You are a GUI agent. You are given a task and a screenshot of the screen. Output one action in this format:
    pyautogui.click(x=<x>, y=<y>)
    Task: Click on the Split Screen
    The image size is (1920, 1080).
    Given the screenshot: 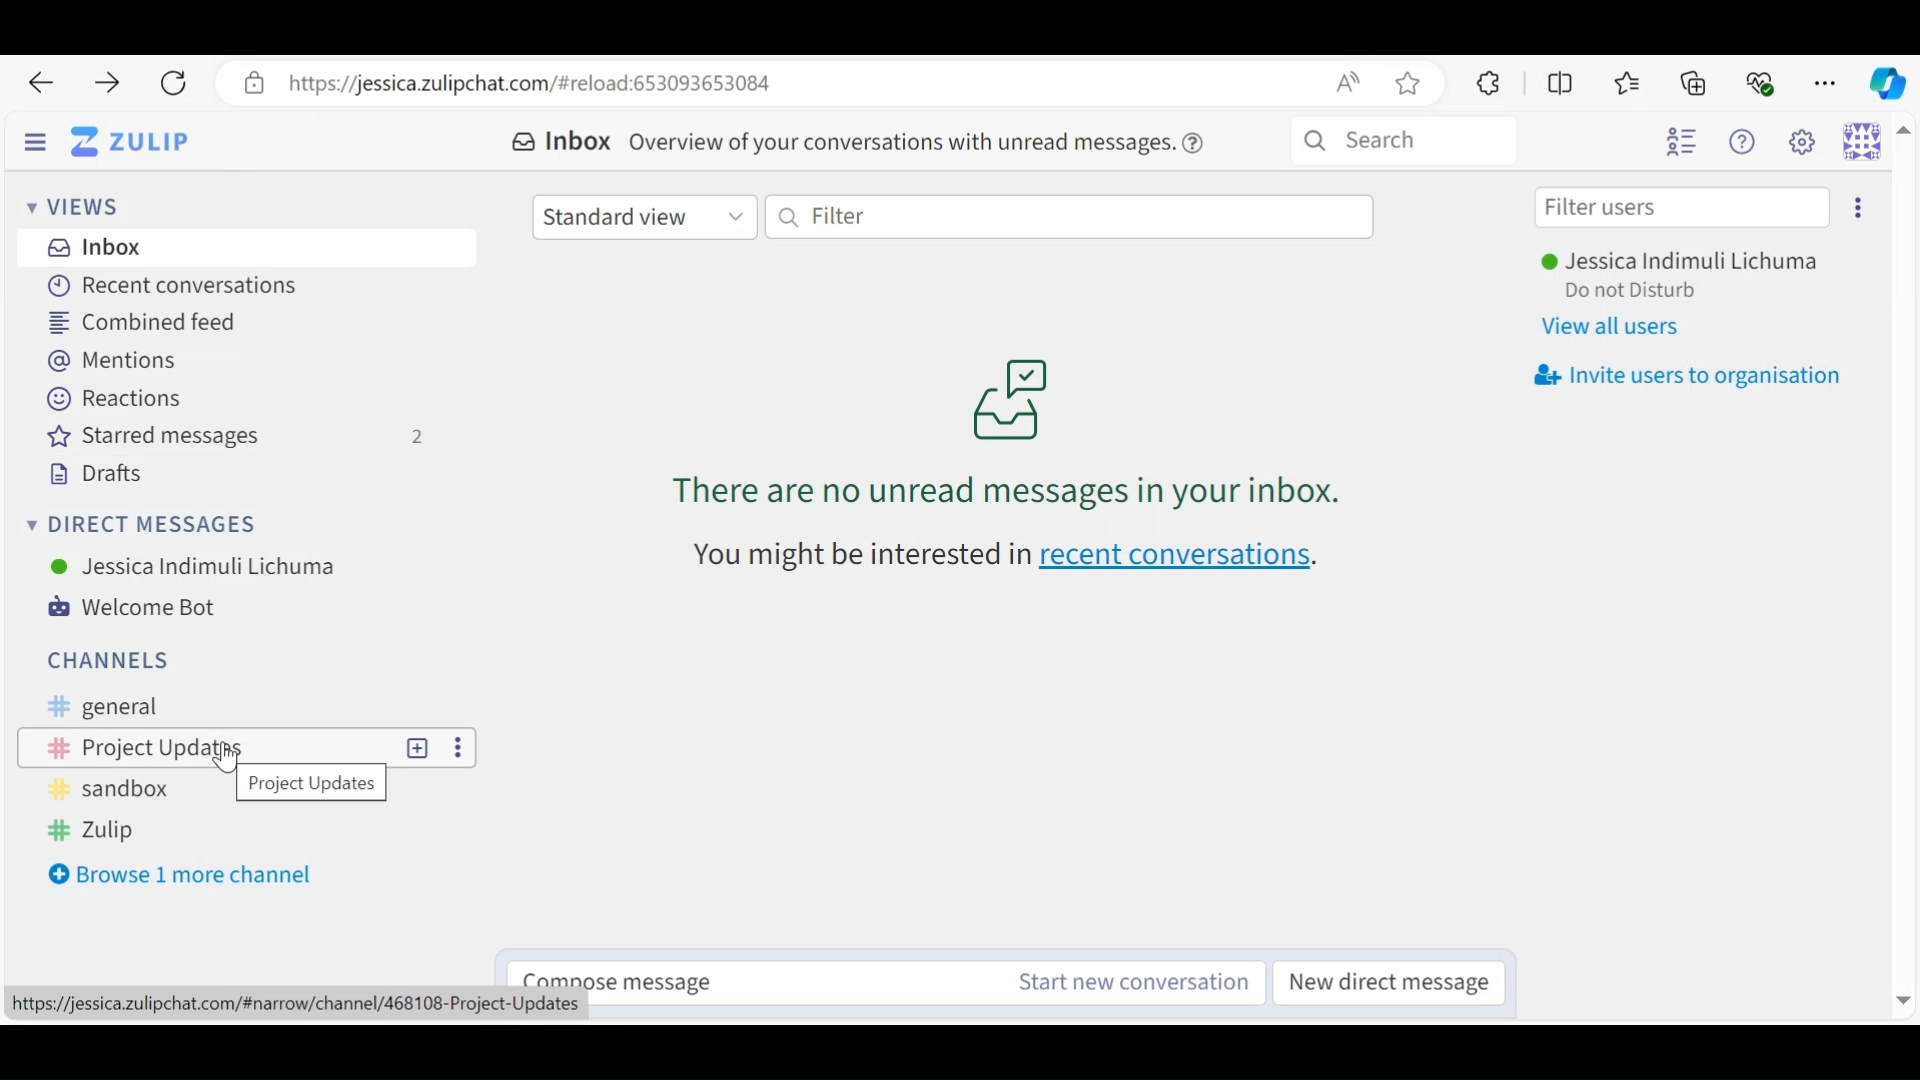 What is the action you would take?
    pyautogui.click(x=1562, y=83)
    